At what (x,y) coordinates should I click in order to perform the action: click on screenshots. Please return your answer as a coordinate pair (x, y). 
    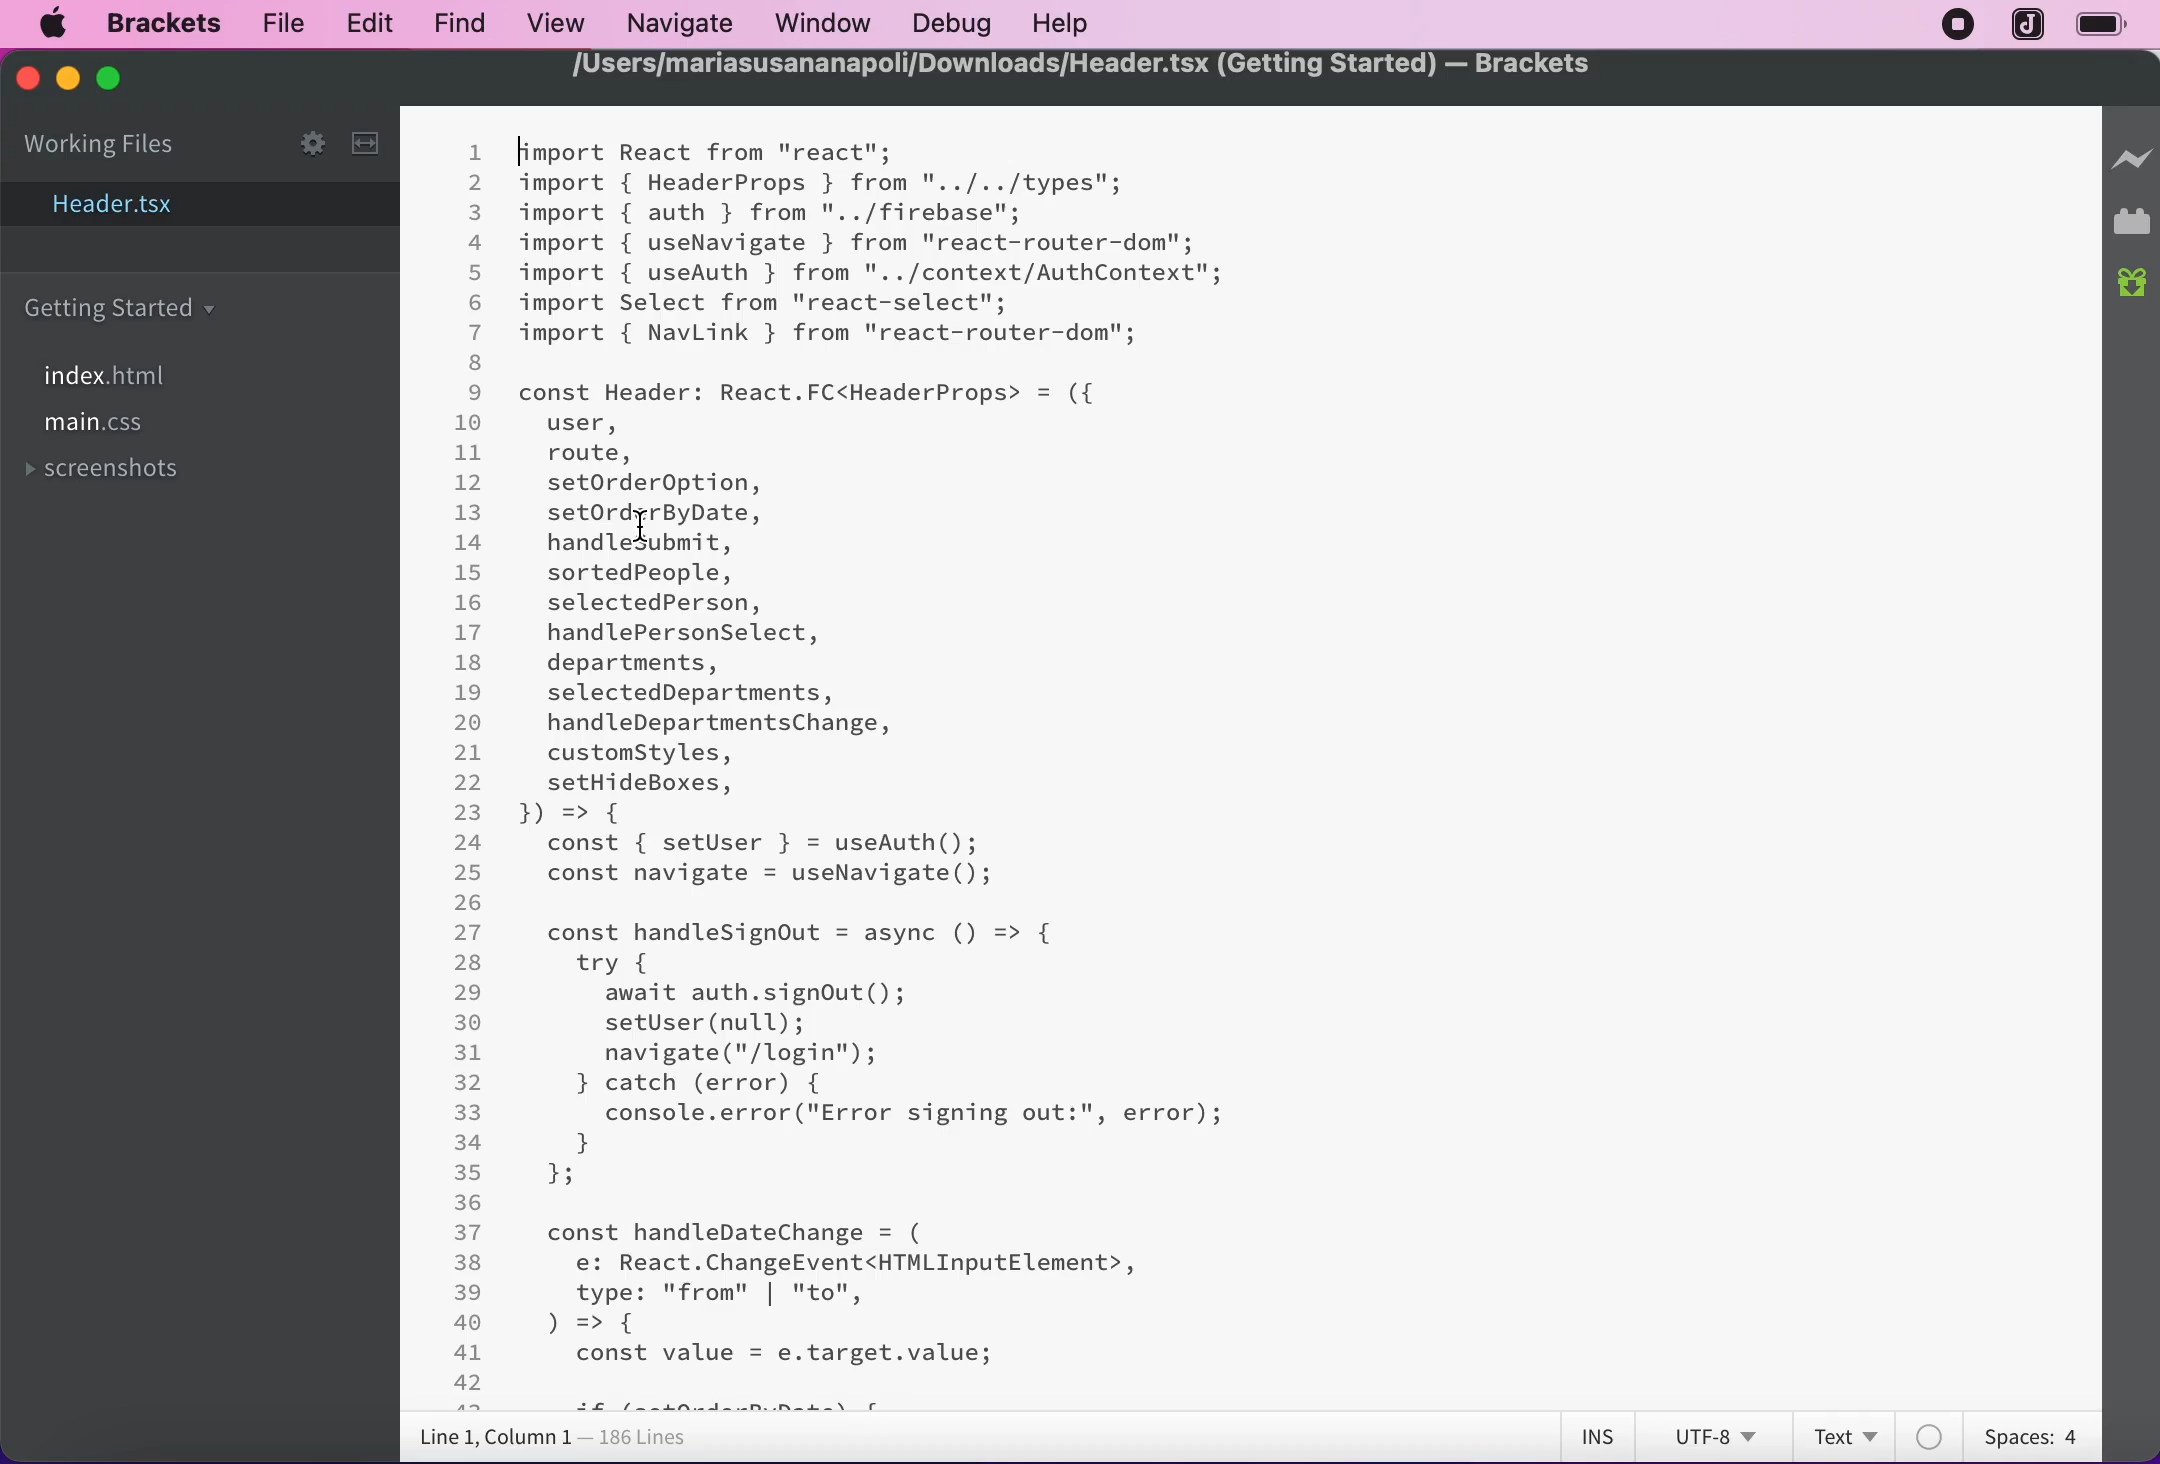
    Looking at the image, I should click on (101, 471).